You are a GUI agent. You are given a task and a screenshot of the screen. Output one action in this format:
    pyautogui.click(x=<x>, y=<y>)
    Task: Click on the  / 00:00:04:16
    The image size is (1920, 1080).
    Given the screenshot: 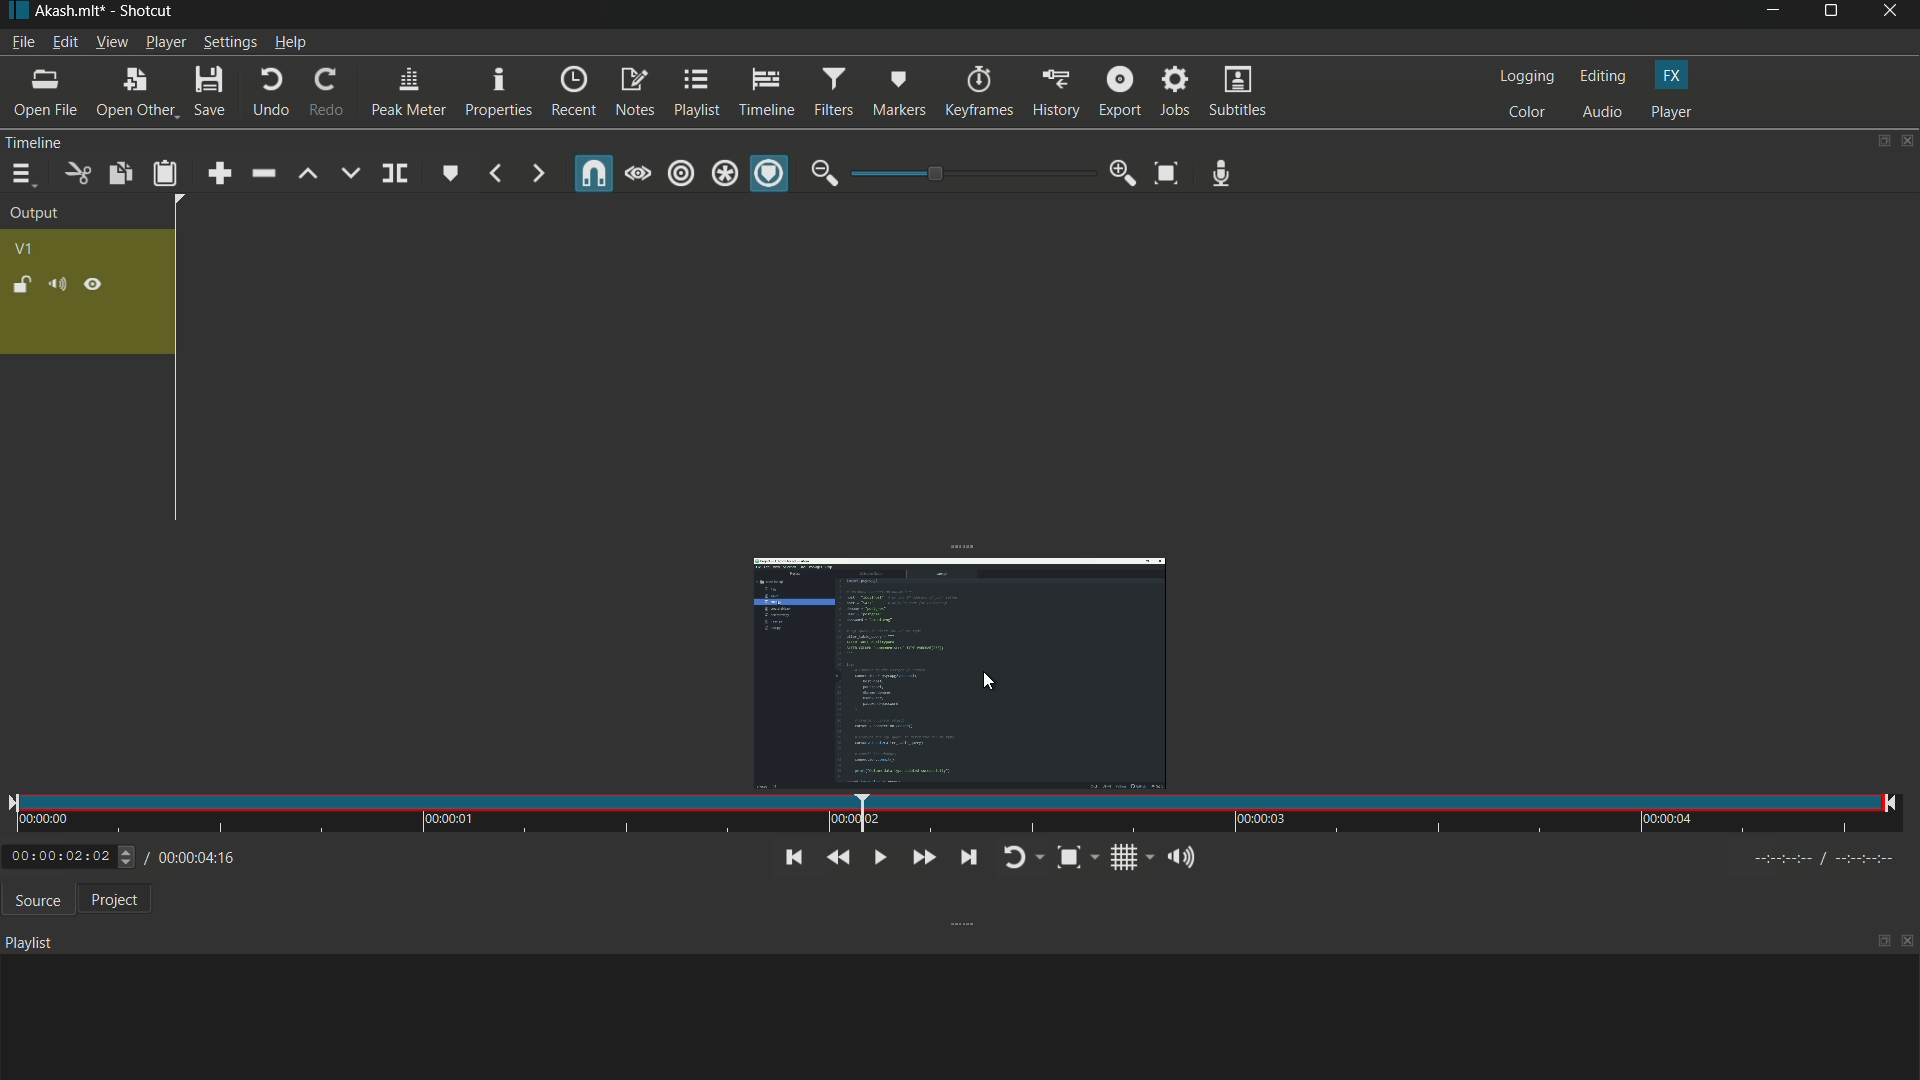 What is the action you would take?
    pyautogui.click(x=200, y=856)
    